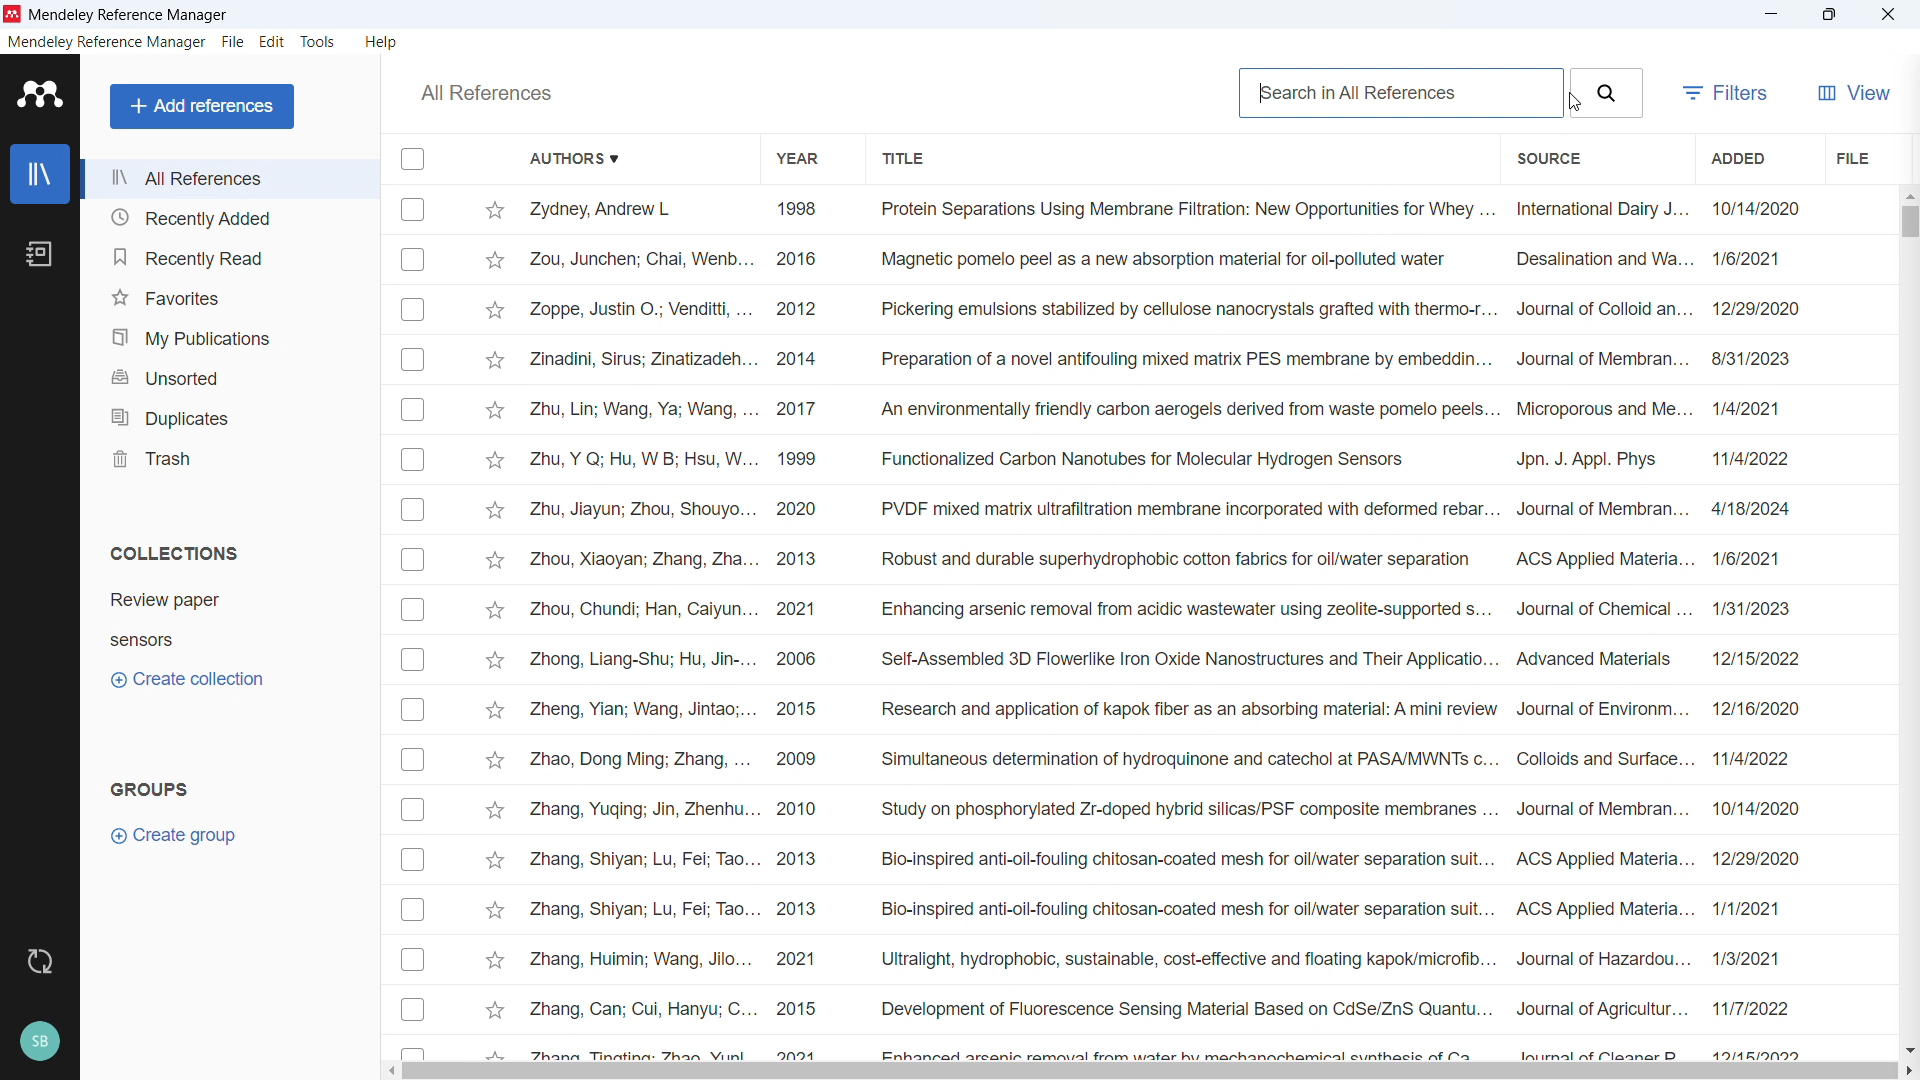  Describe the element at coordinates (1605, 93) in the screenshot. I see `Click to search ` at that location.